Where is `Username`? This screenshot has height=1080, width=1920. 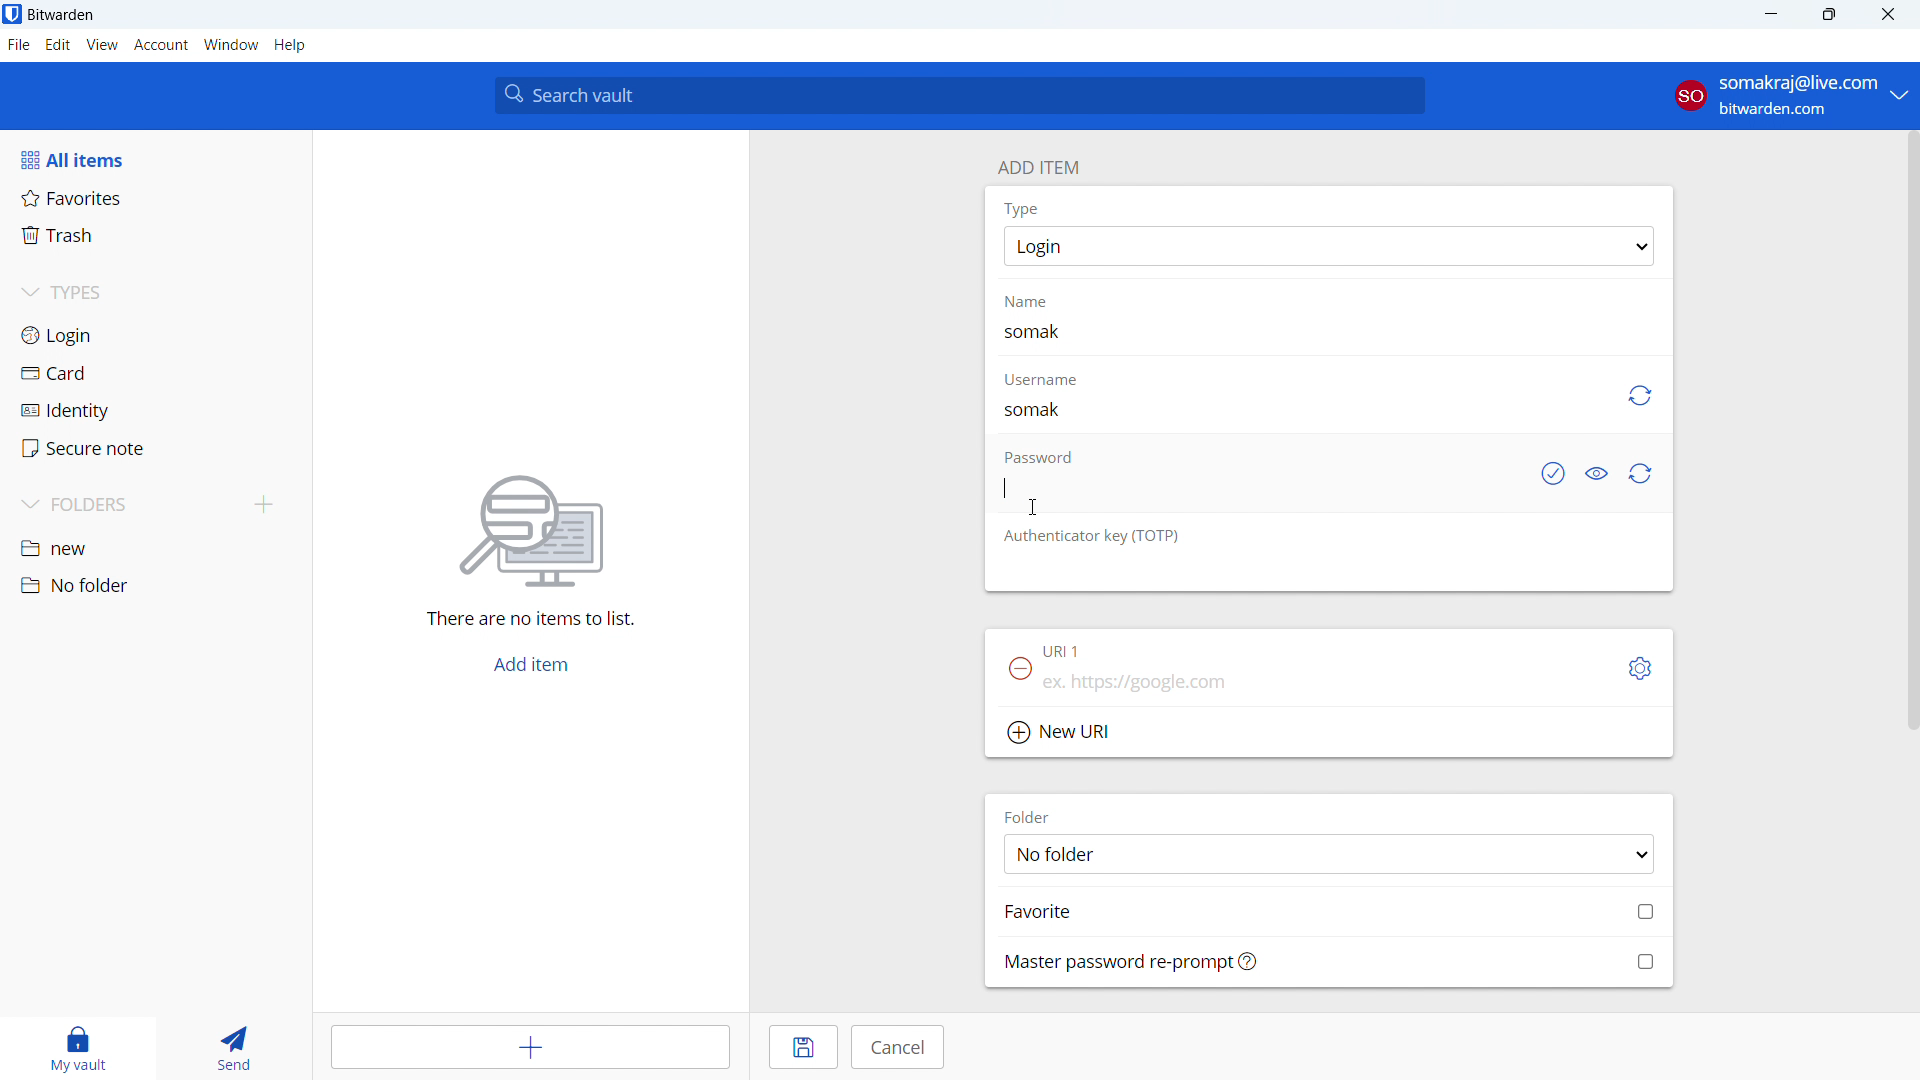 Username is located at coordinates (1040, 380).